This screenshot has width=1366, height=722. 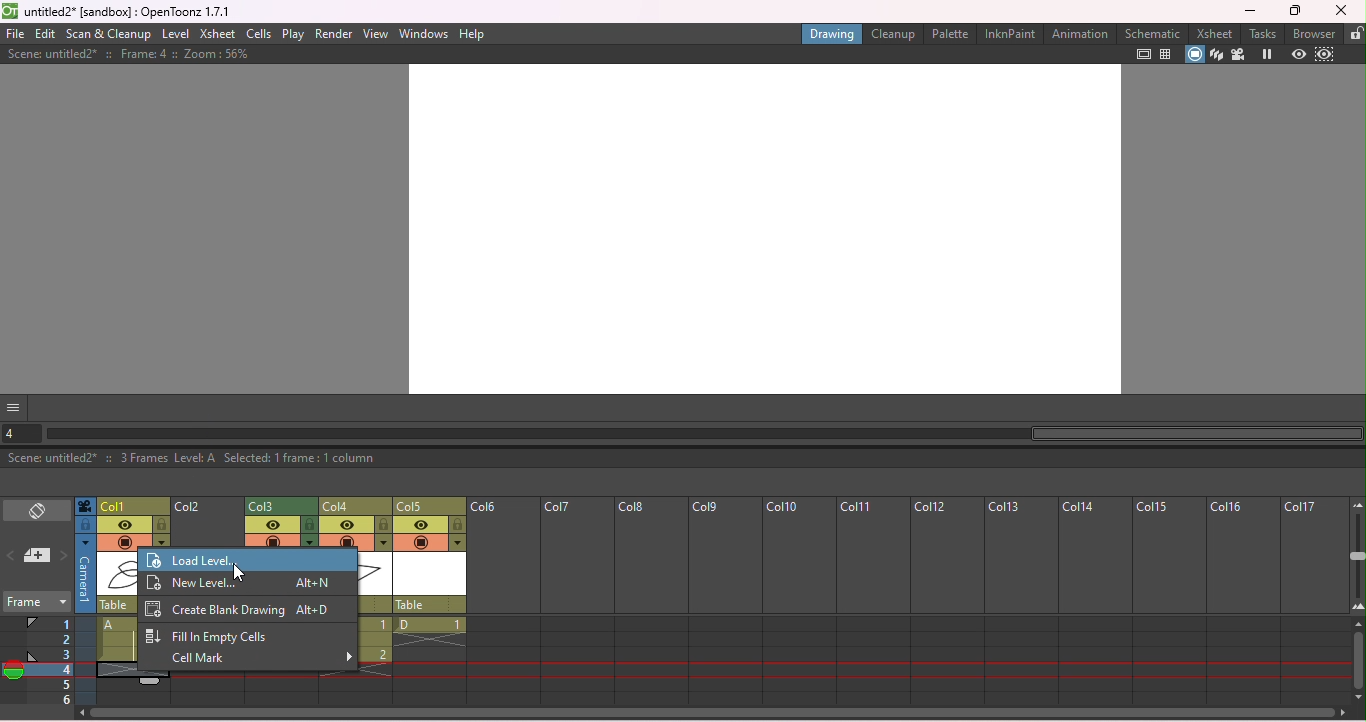 What do you see at coordinates (293, 34) in the screenshot?
I see `Play` at bounding box center [293, 34].